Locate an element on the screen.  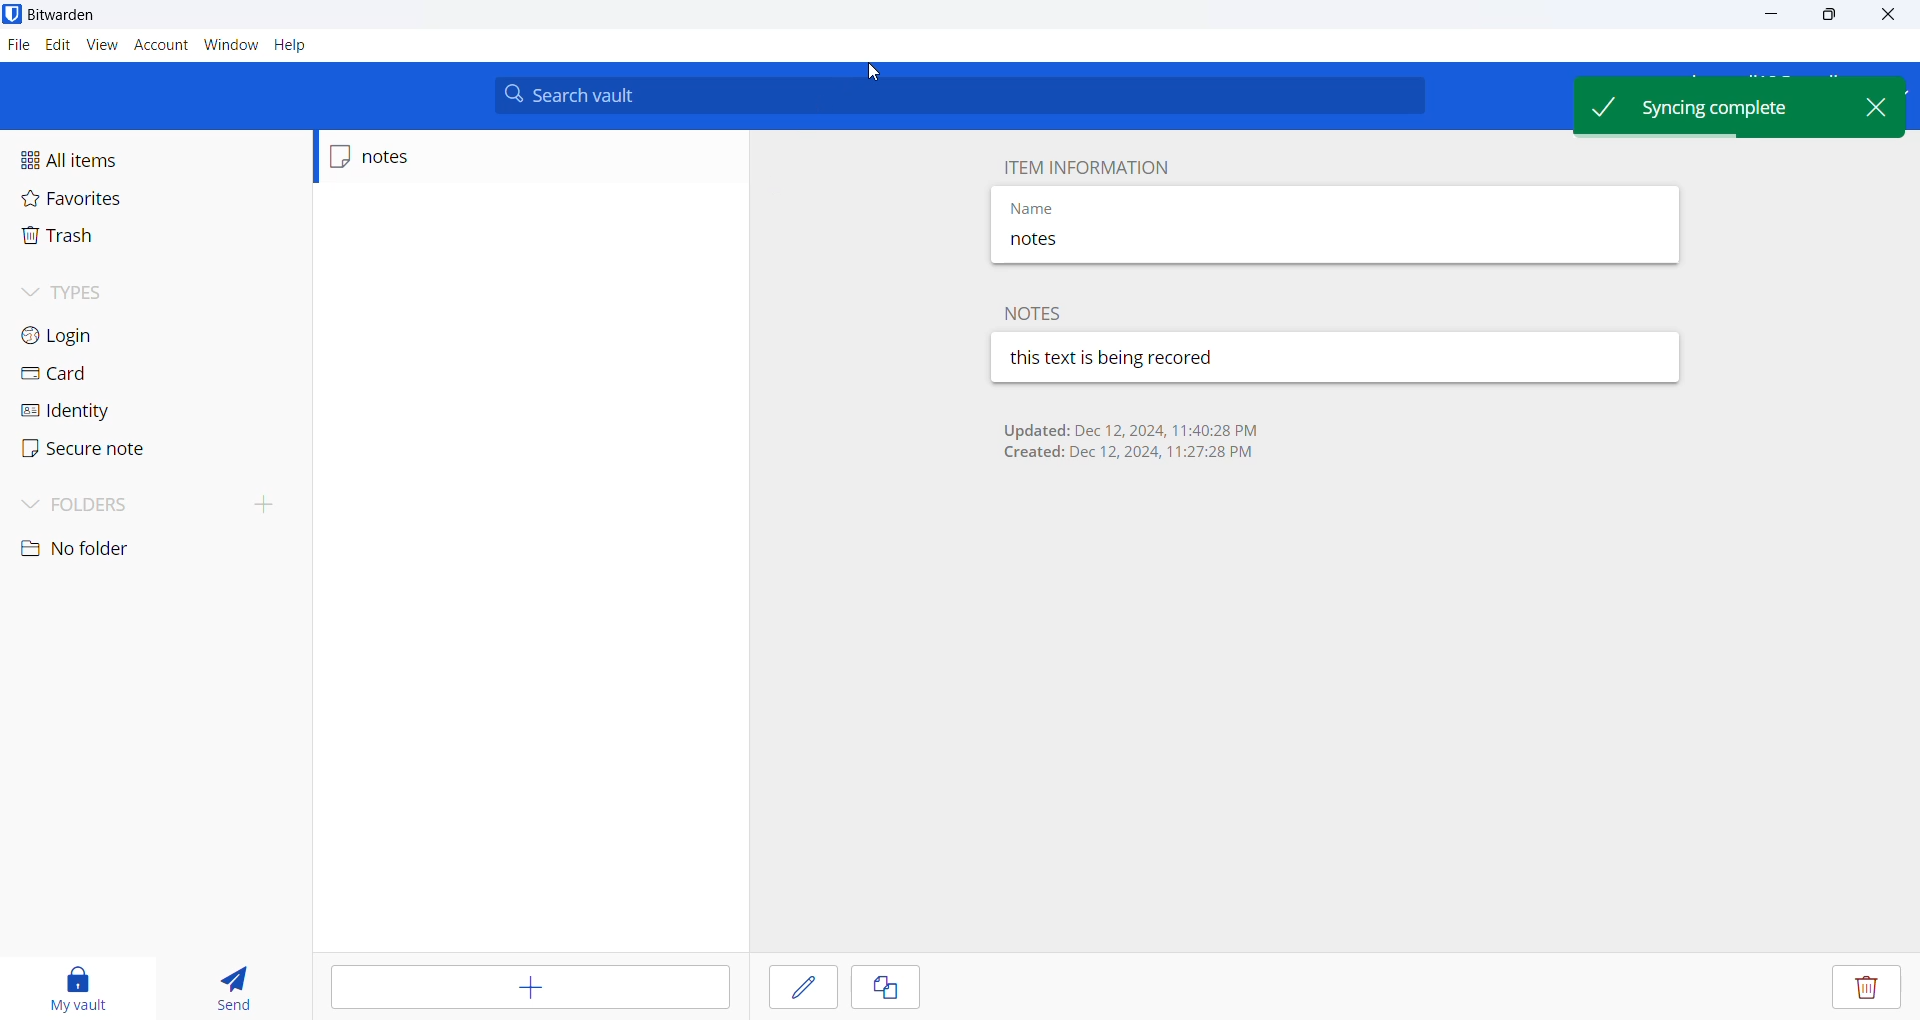
favorites is located at coordinates (92, 200).